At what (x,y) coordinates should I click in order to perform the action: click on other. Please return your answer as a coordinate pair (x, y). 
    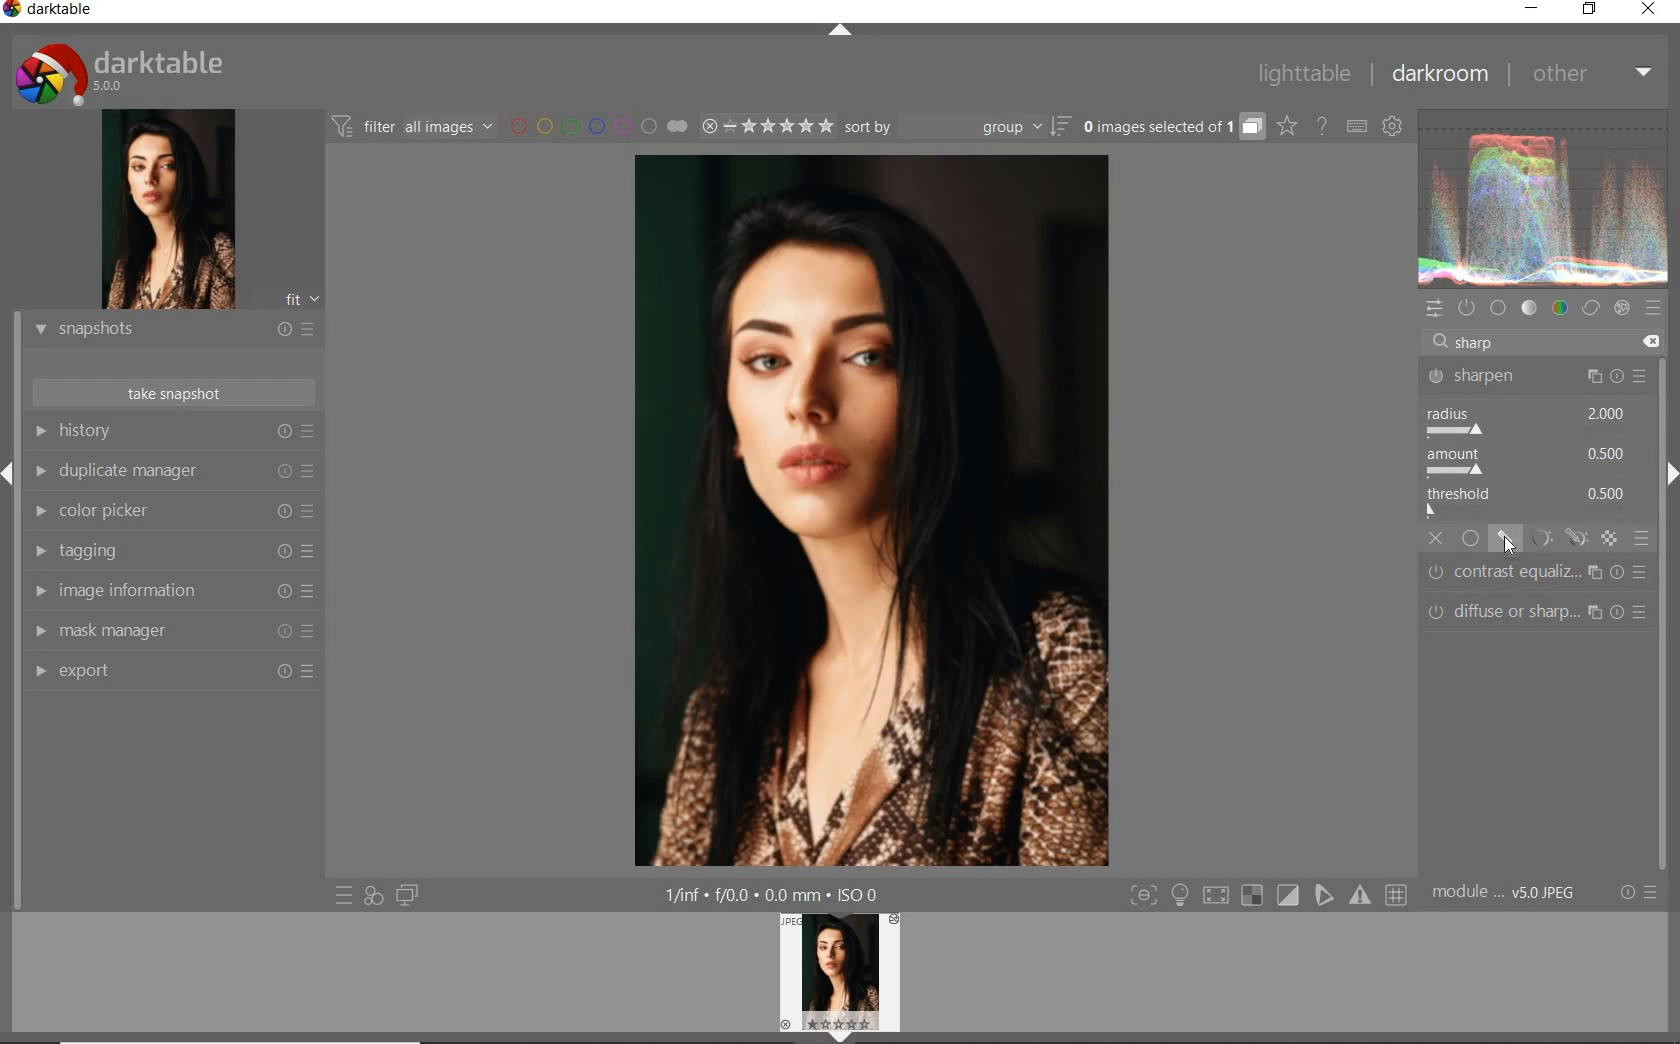
    Looking at the image, I should click on (1588, 74).